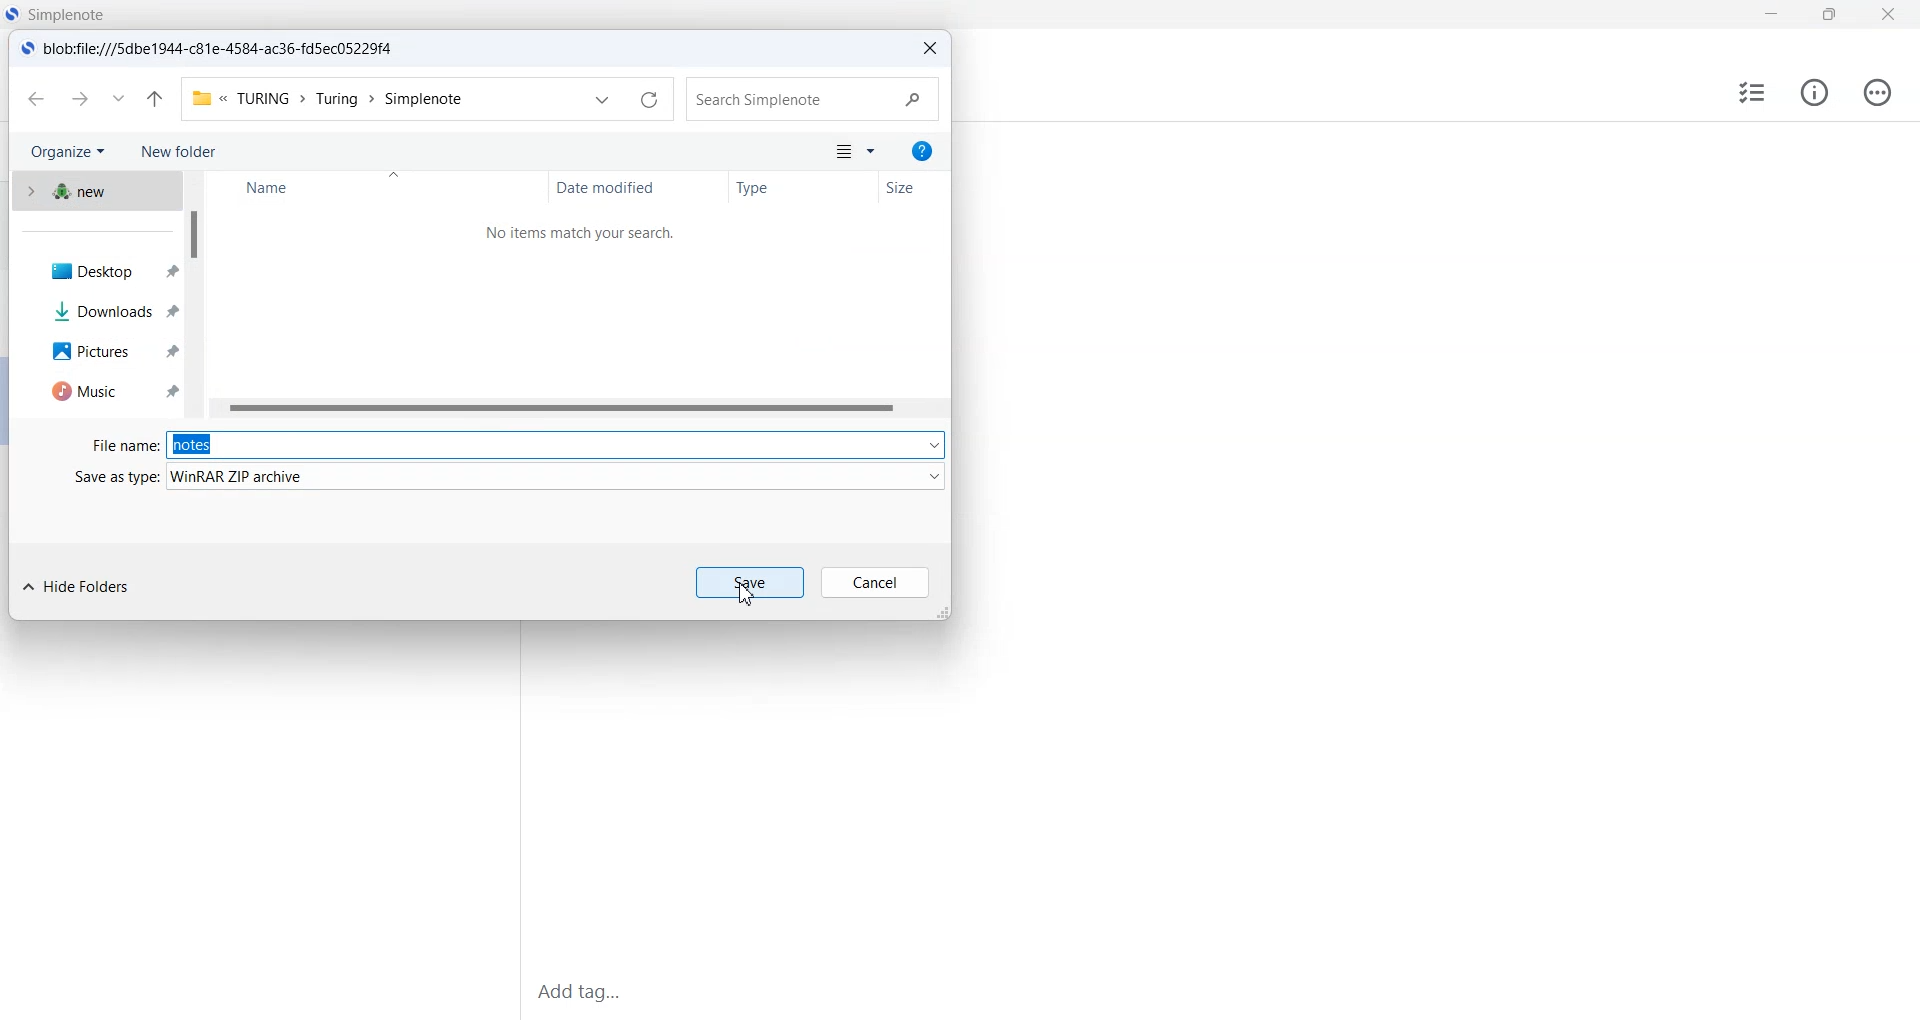 This screenshot has width=1920, height=1020. What do you see at coordinates (875, 582) in the screenshot?
I see `Cancel` at bounding box center [875, 582].